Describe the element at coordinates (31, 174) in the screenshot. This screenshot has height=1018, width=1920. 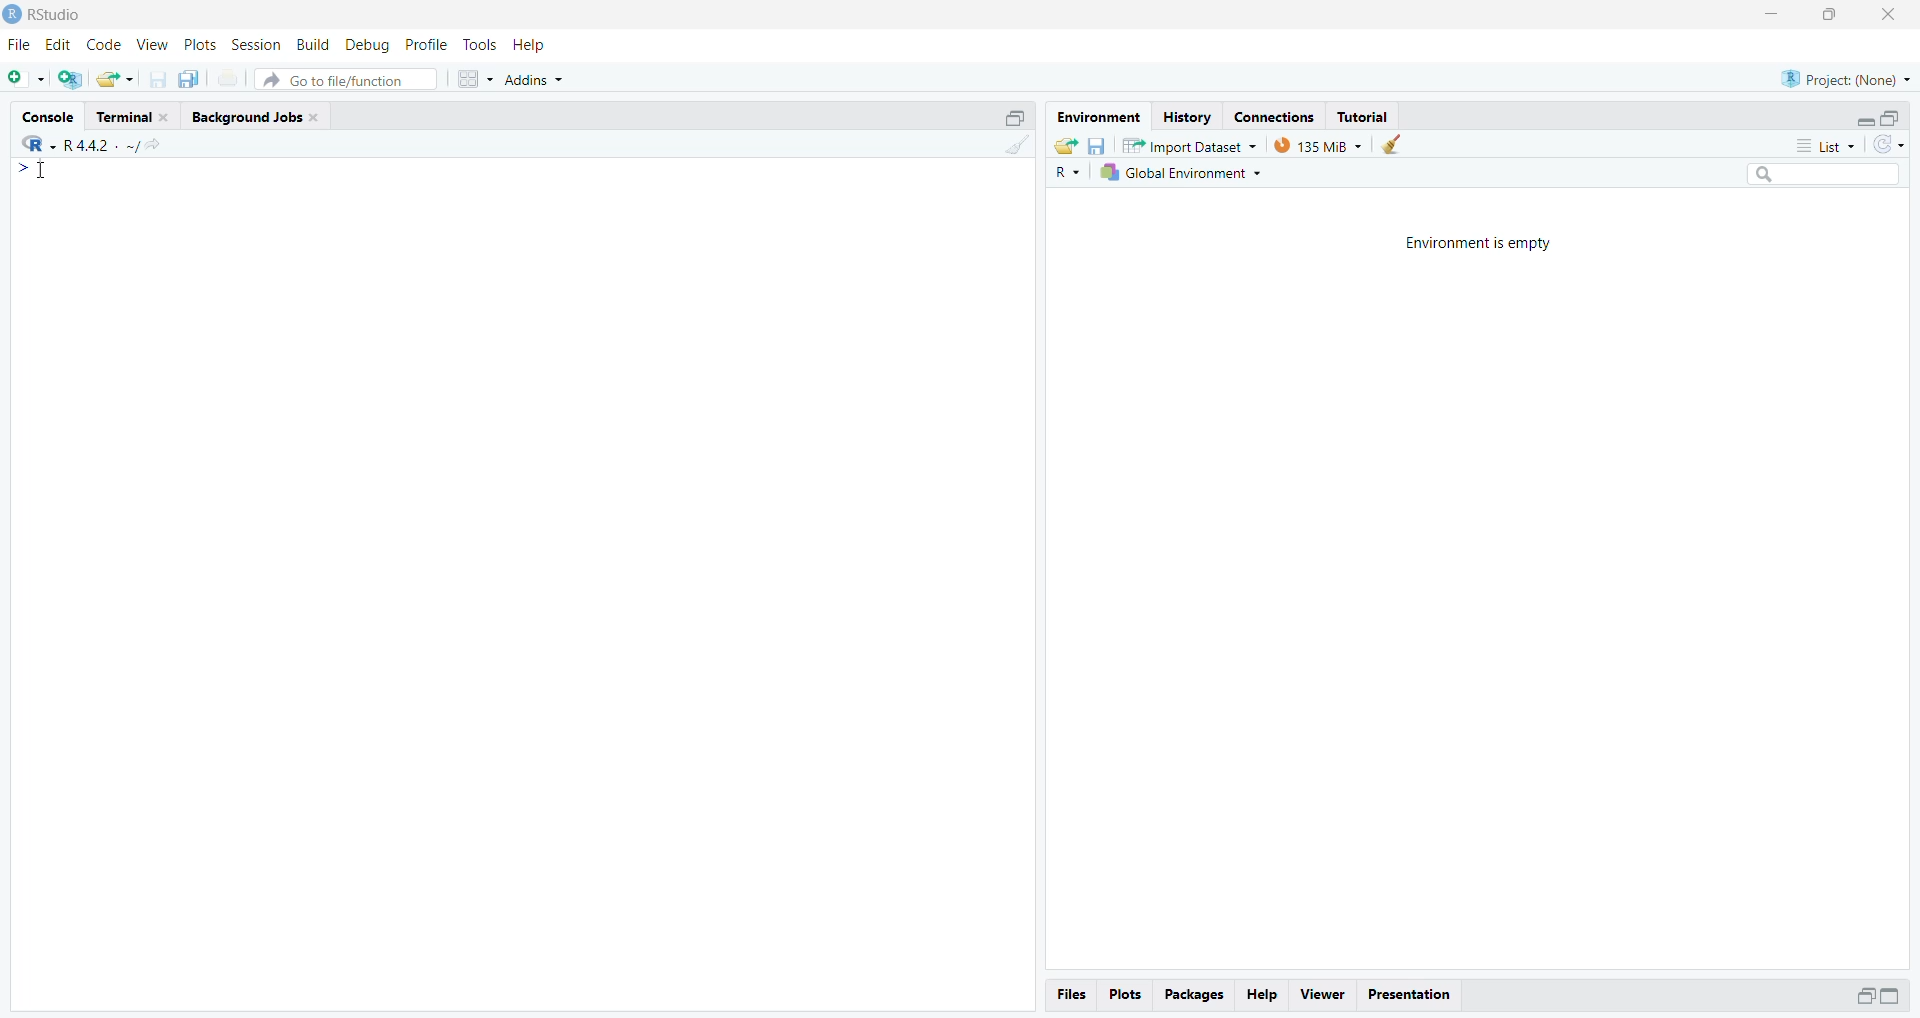
I see `Prompt cursor` at that location.